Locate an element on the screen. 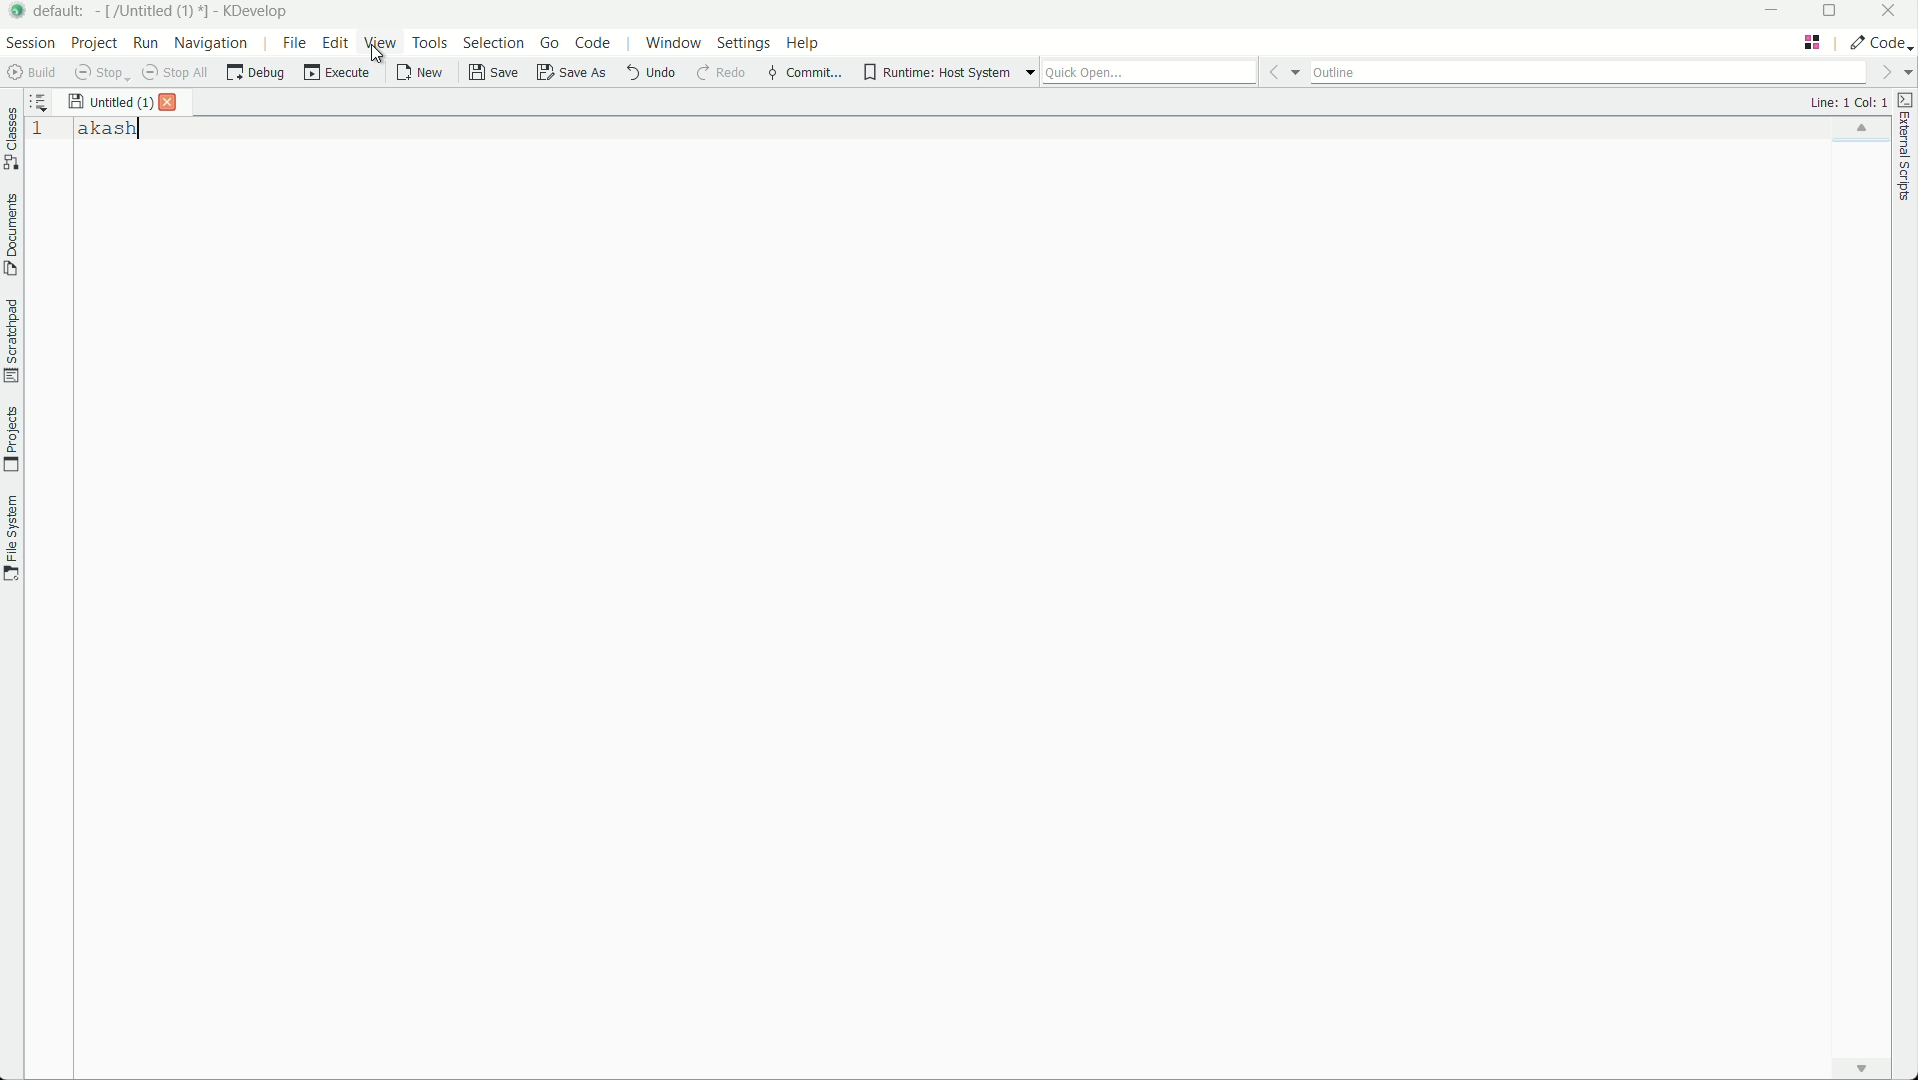 The height and width of the screenshot is (1080, 1918). stop all is located at coordinates (176, 74).